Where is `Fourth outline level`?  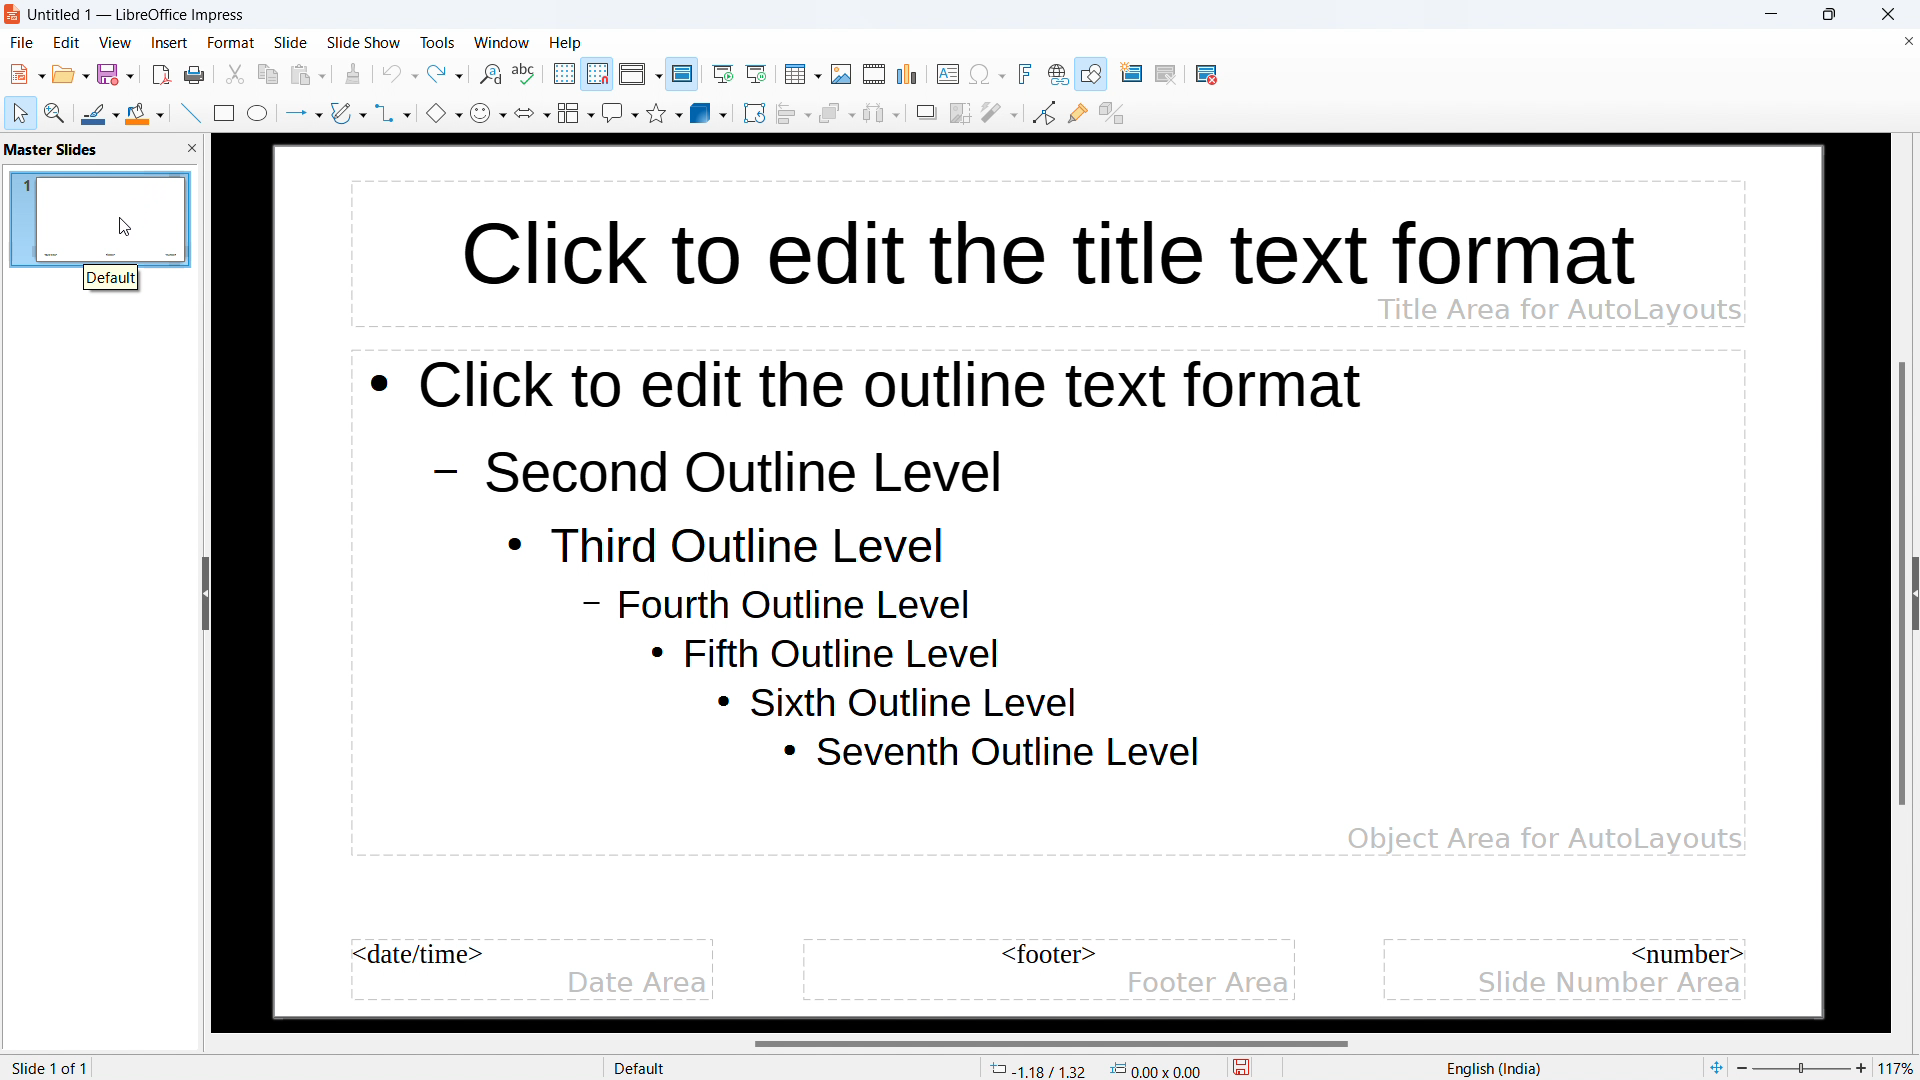
Fourth outline level is located at coordinates (782, 608).